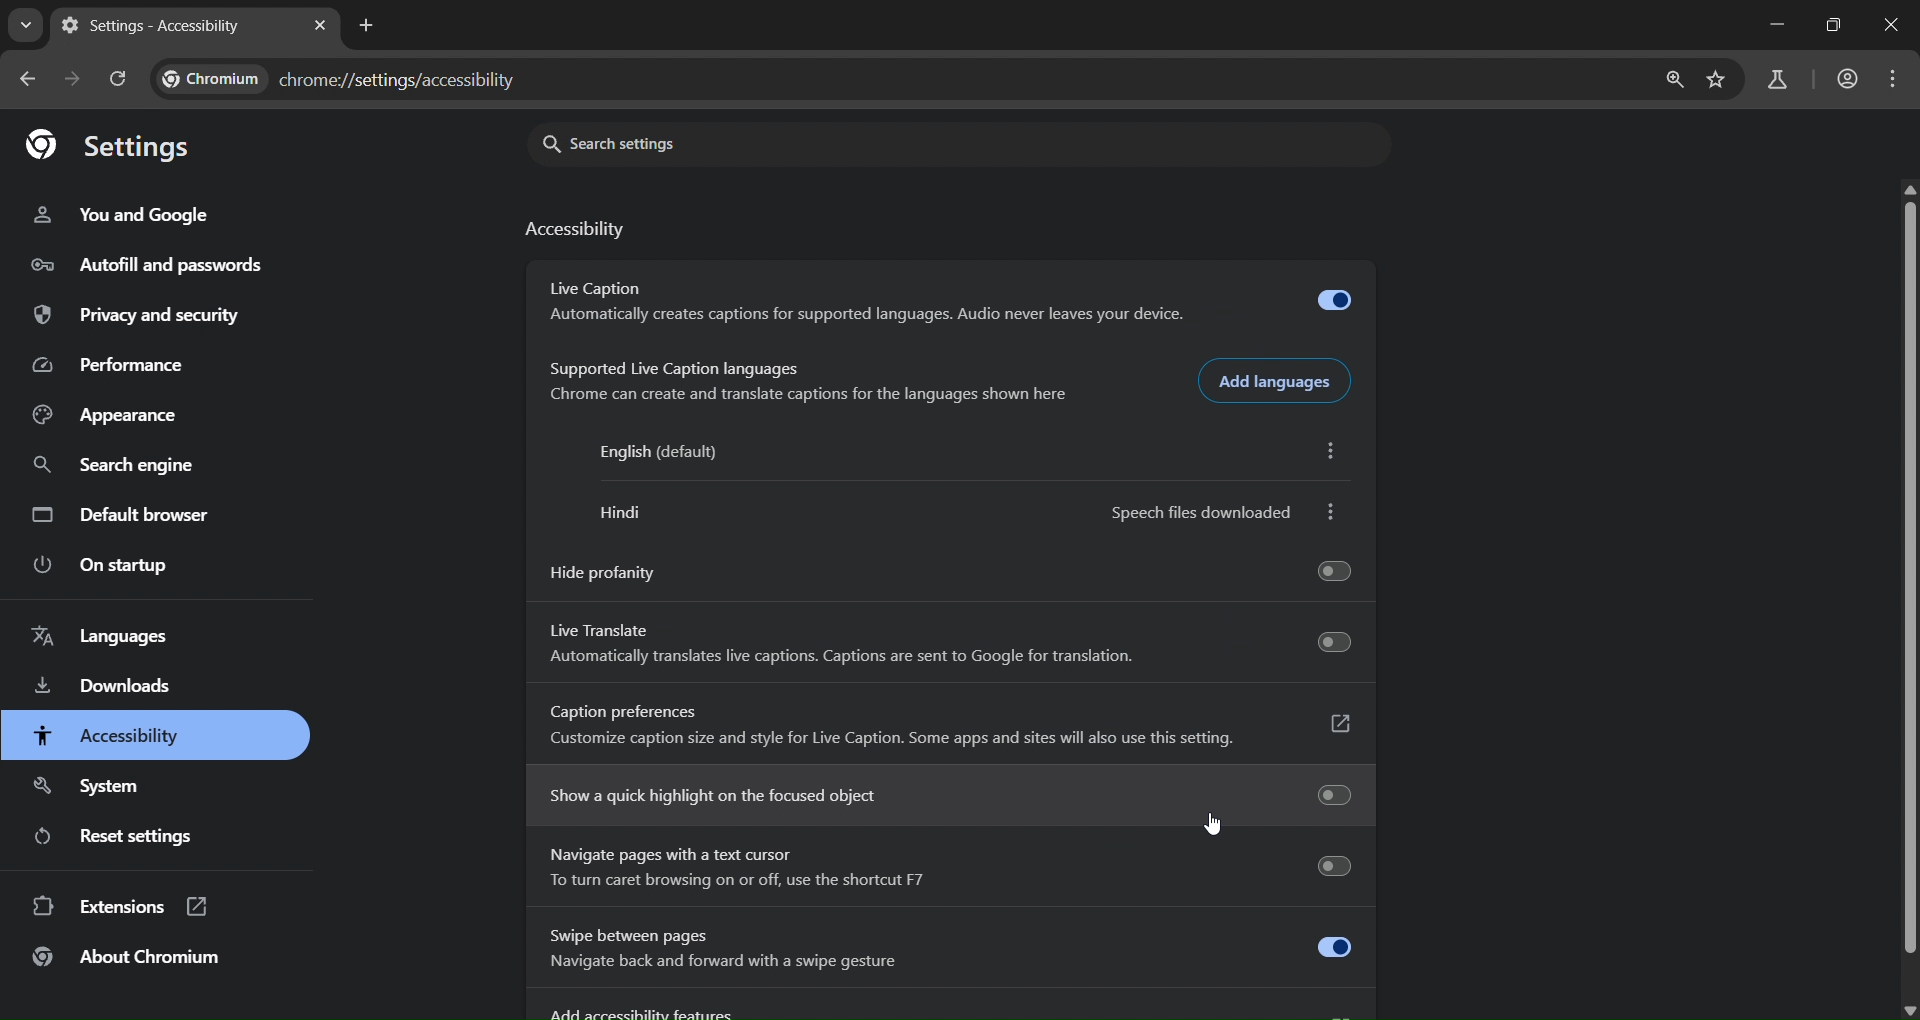 The height and width of the screenshot is (1020, 1920). Describe the element at coordinates (1888, 27) in the screenshot. I see `close` at that location.